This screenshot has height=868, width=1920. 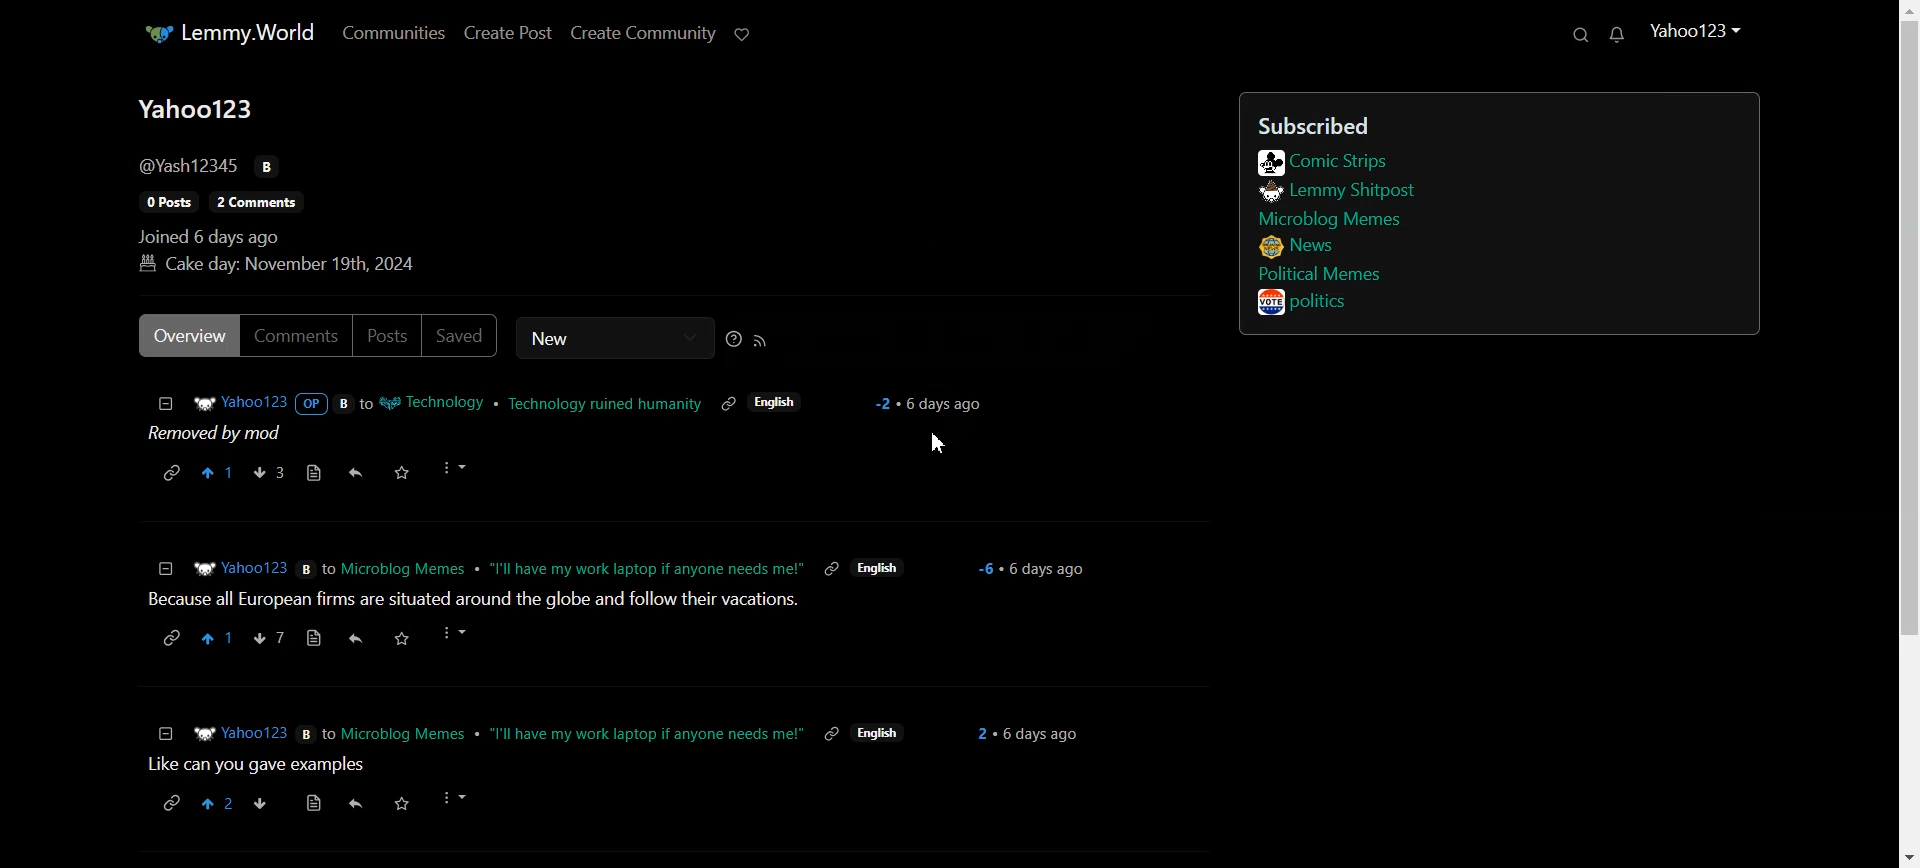 I want to click on cama Soca, so click(x=355, y=804).